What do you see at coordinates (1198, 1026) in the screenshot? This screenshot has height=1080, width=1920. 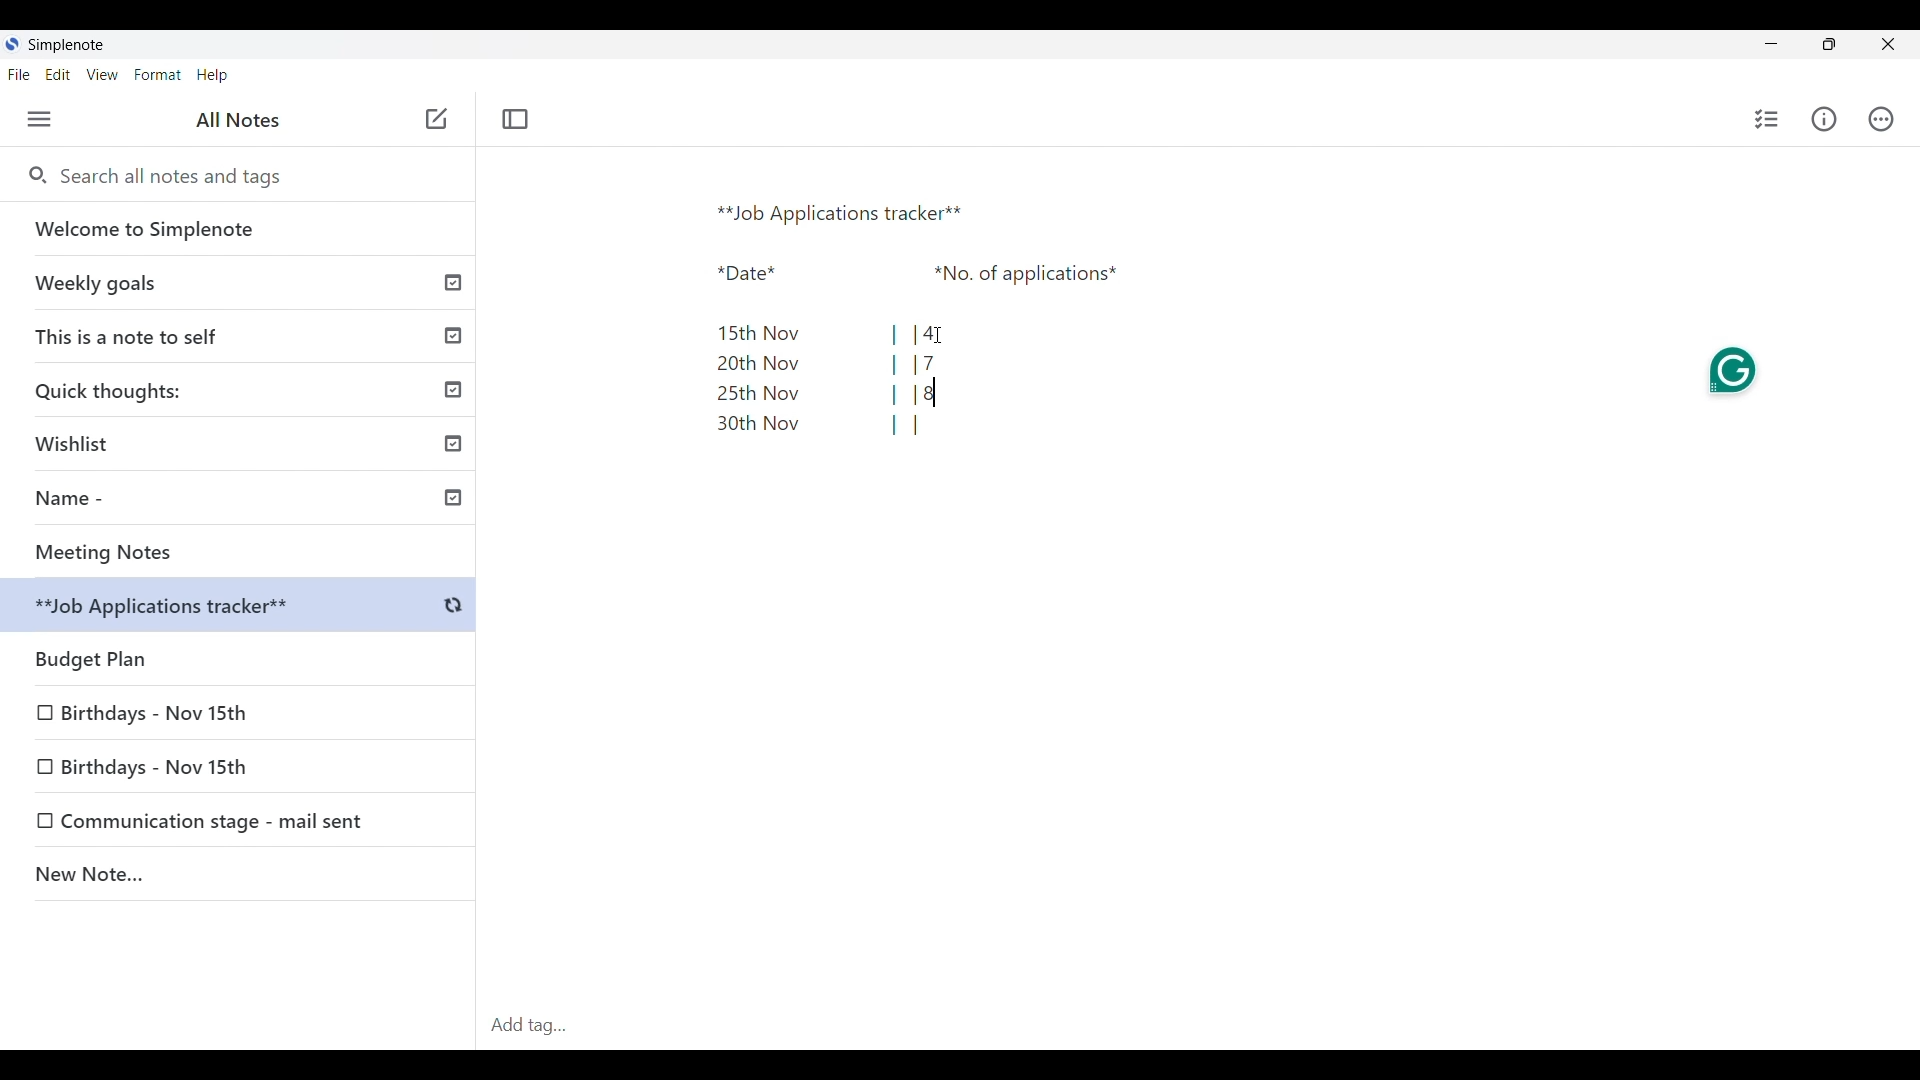 I see `Click to type in tag` at bounding box center [1198, 1026].